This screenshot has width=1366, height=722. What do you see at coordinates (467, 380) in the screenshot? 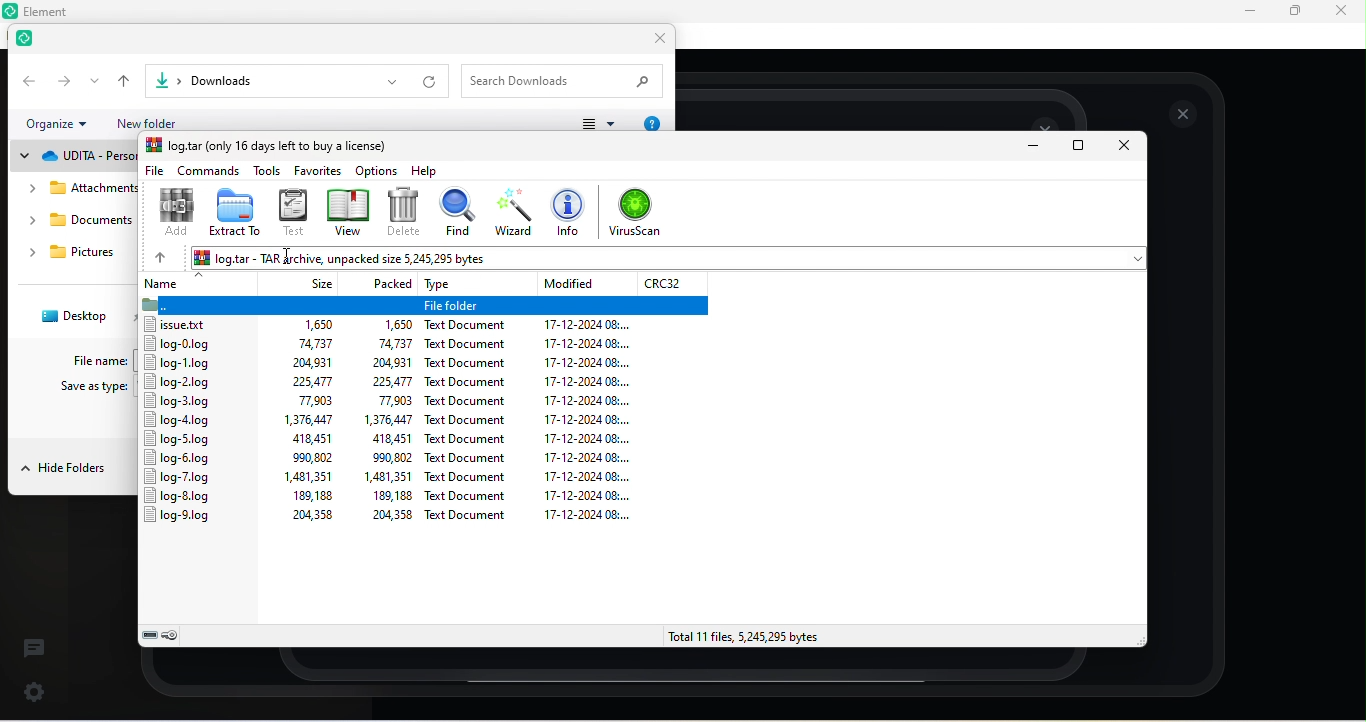
I see `text document` at bounding box center [467, 380].